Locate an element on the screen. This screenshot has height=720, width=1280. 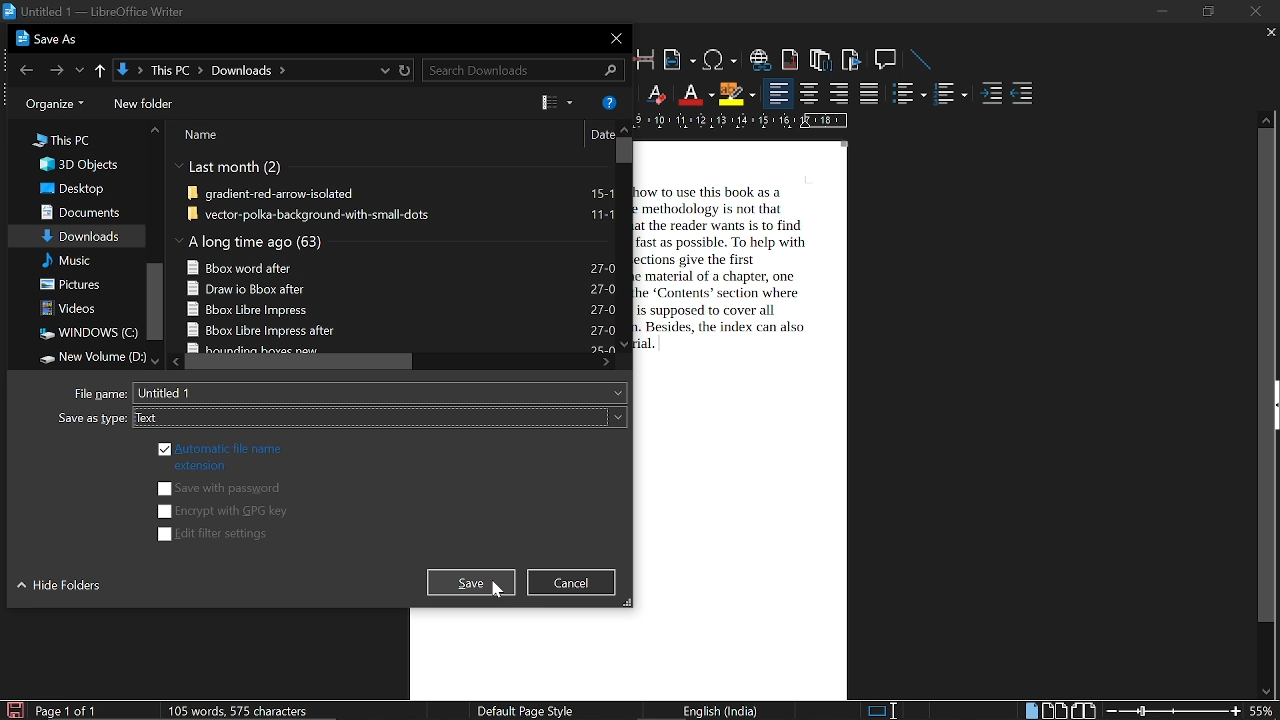
word and character is located at coordinates (242, 710).